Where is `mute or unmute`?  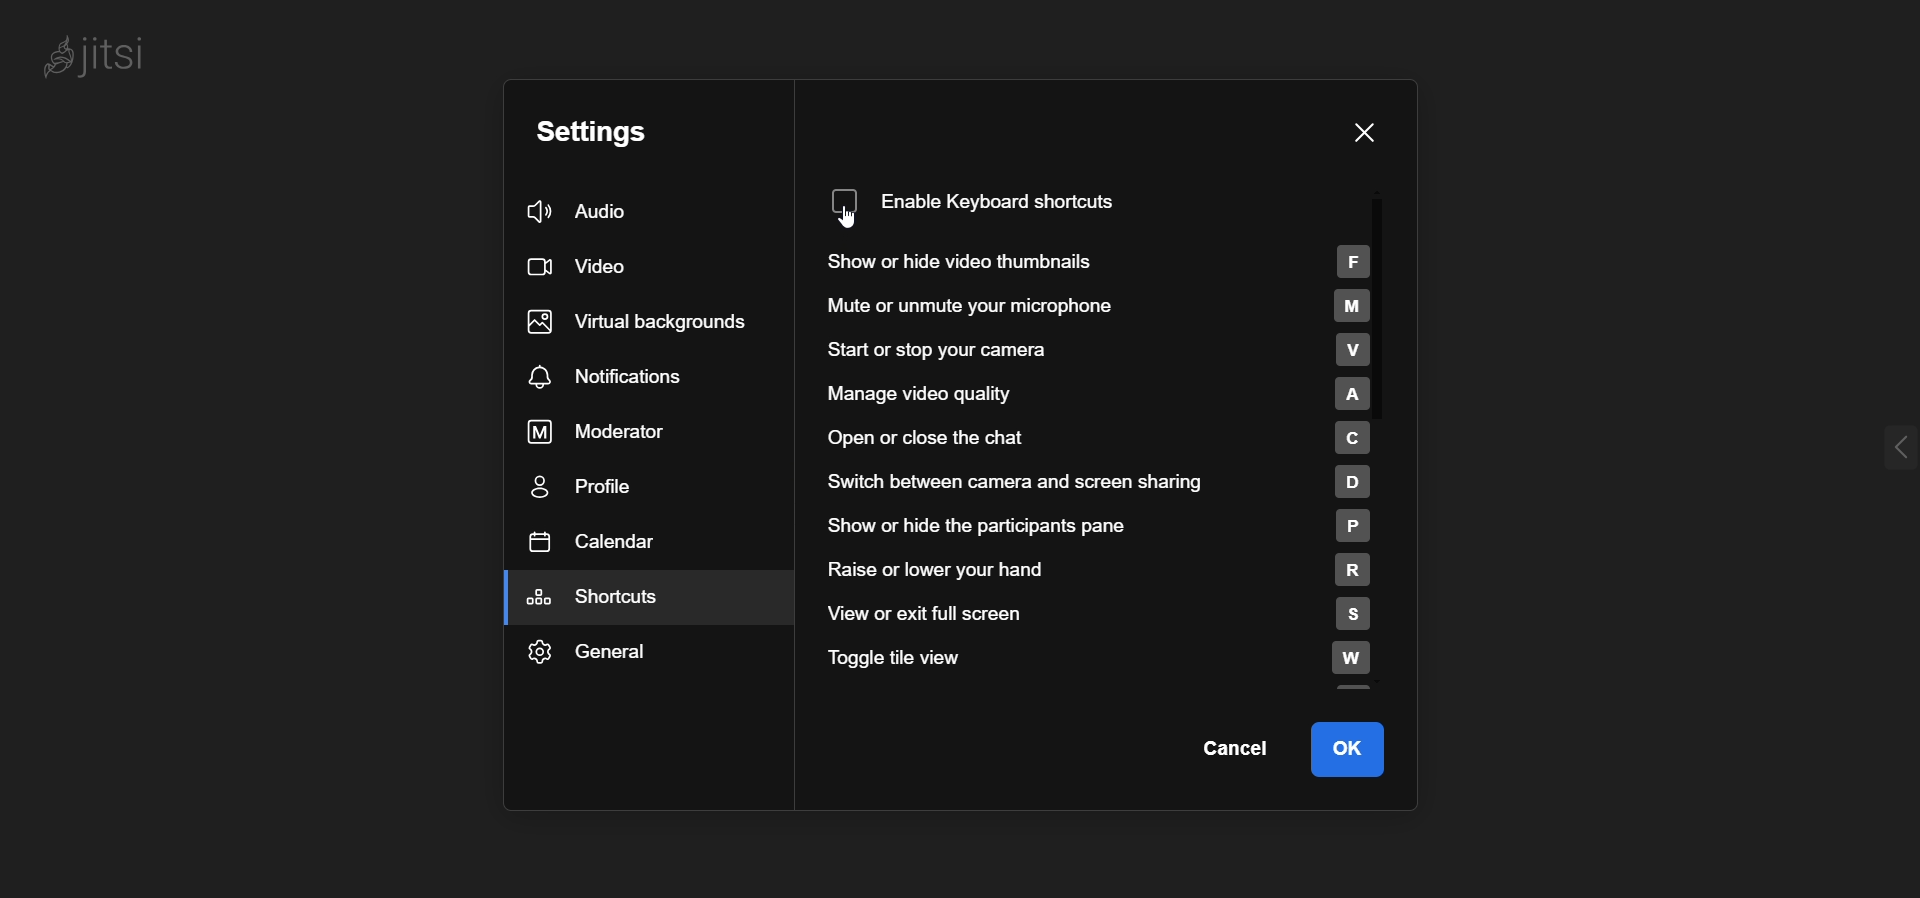 mute or unmute is located at coordinates (1103, 305).